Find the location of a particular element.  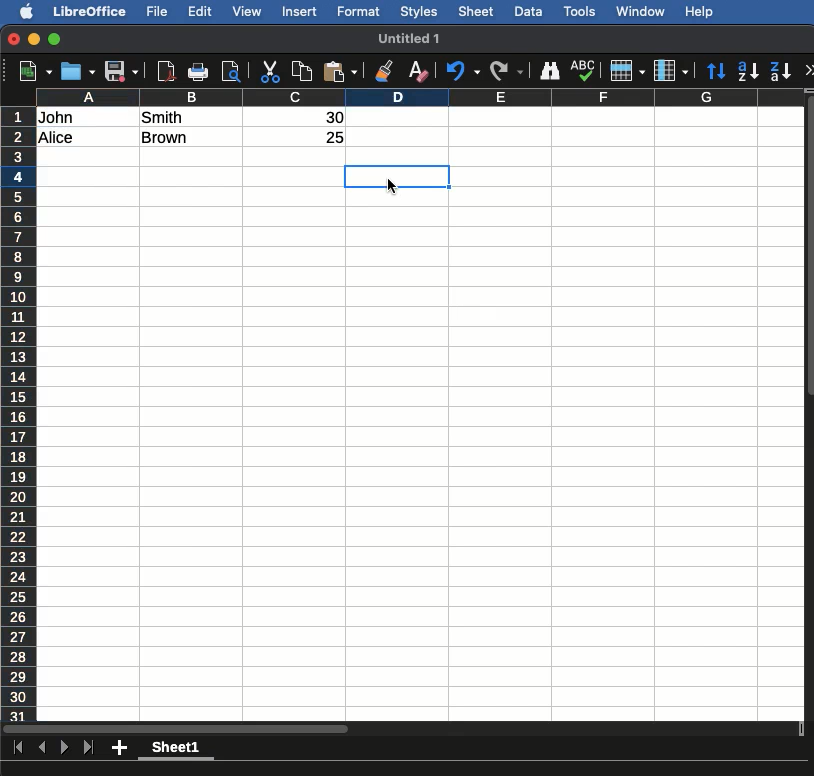

Data is located at coordinates (530, 11).